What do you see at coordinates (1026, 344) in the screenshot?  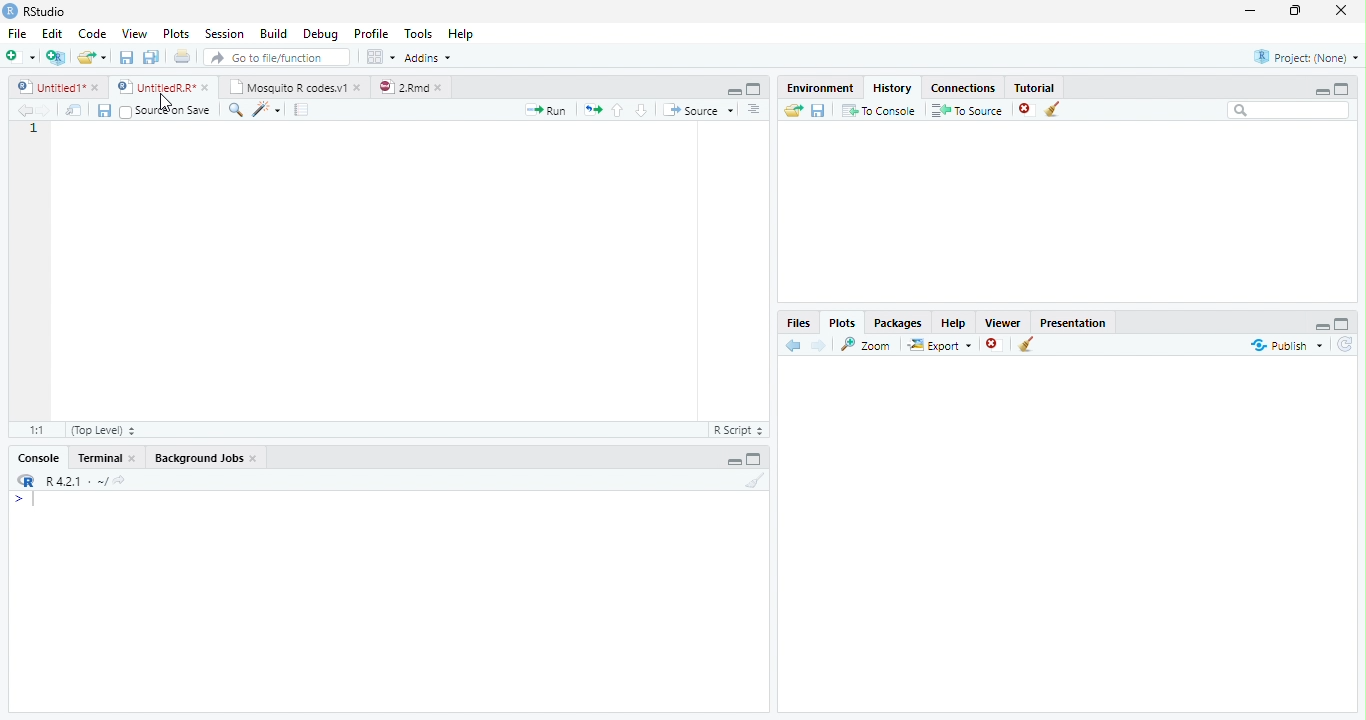 I see `Clear` at bounding box center [1026, 344].